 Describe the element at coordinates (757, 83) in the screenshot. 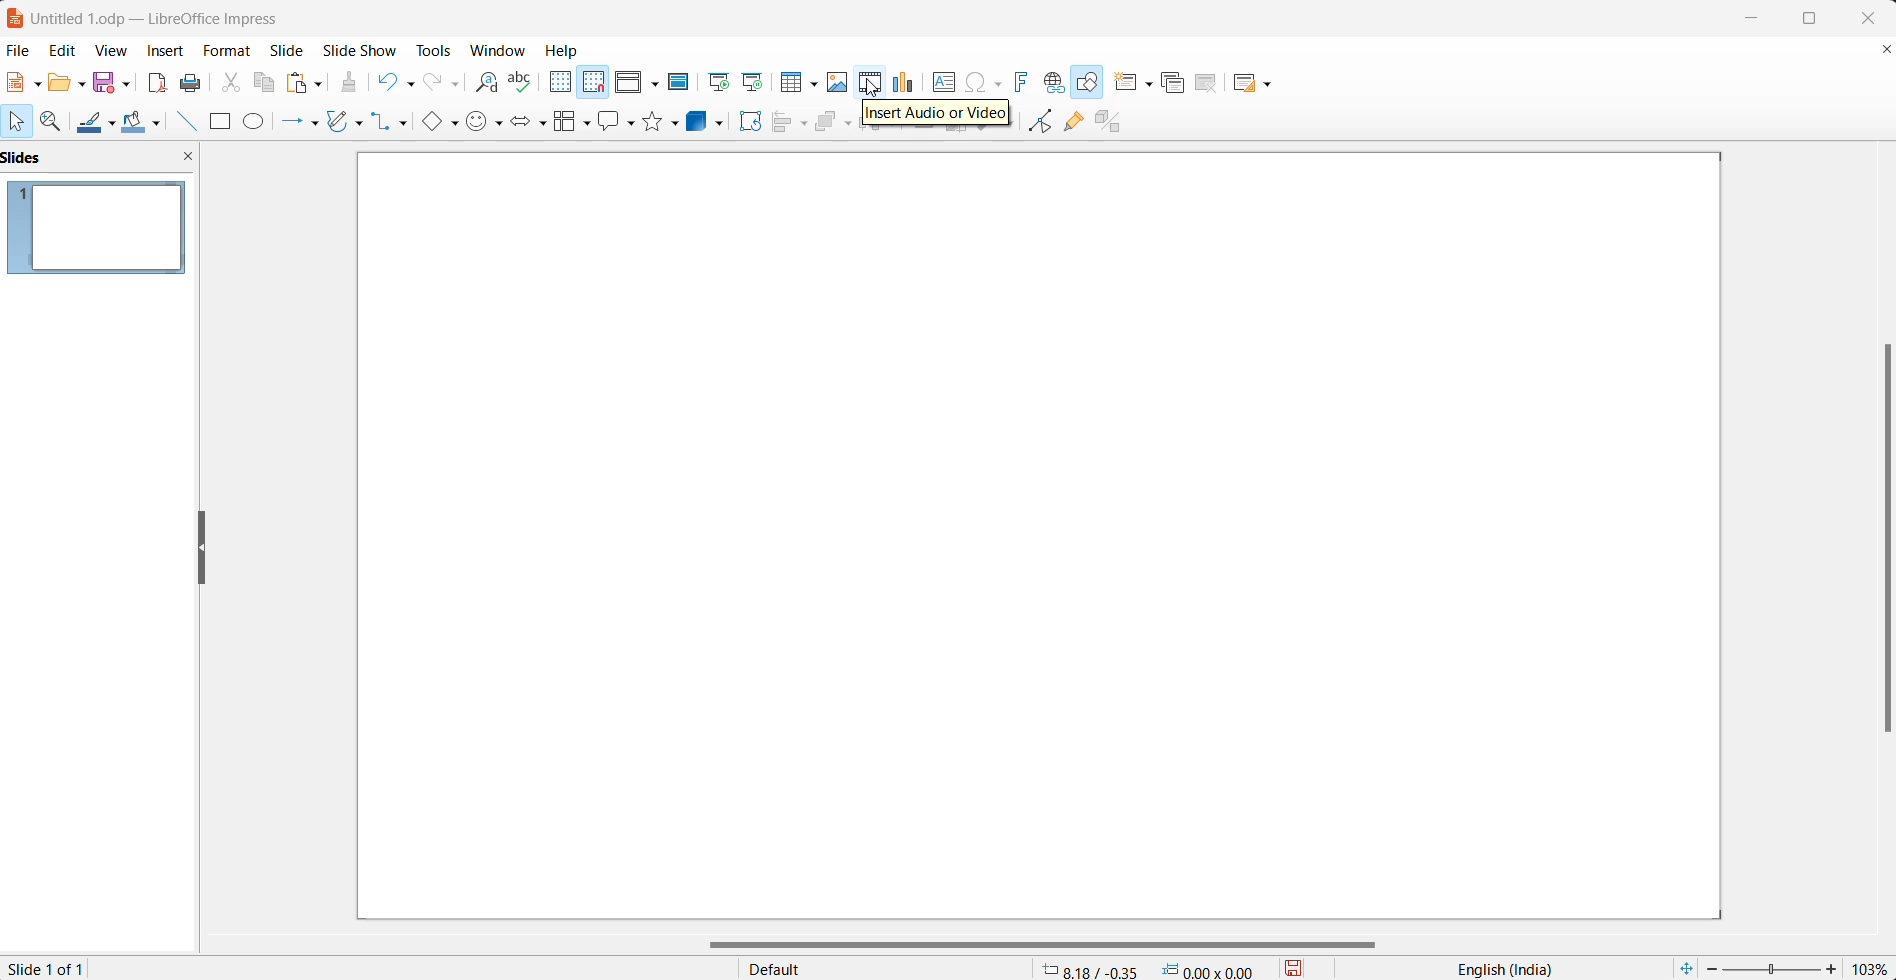

I see `start from current slide` at that location.